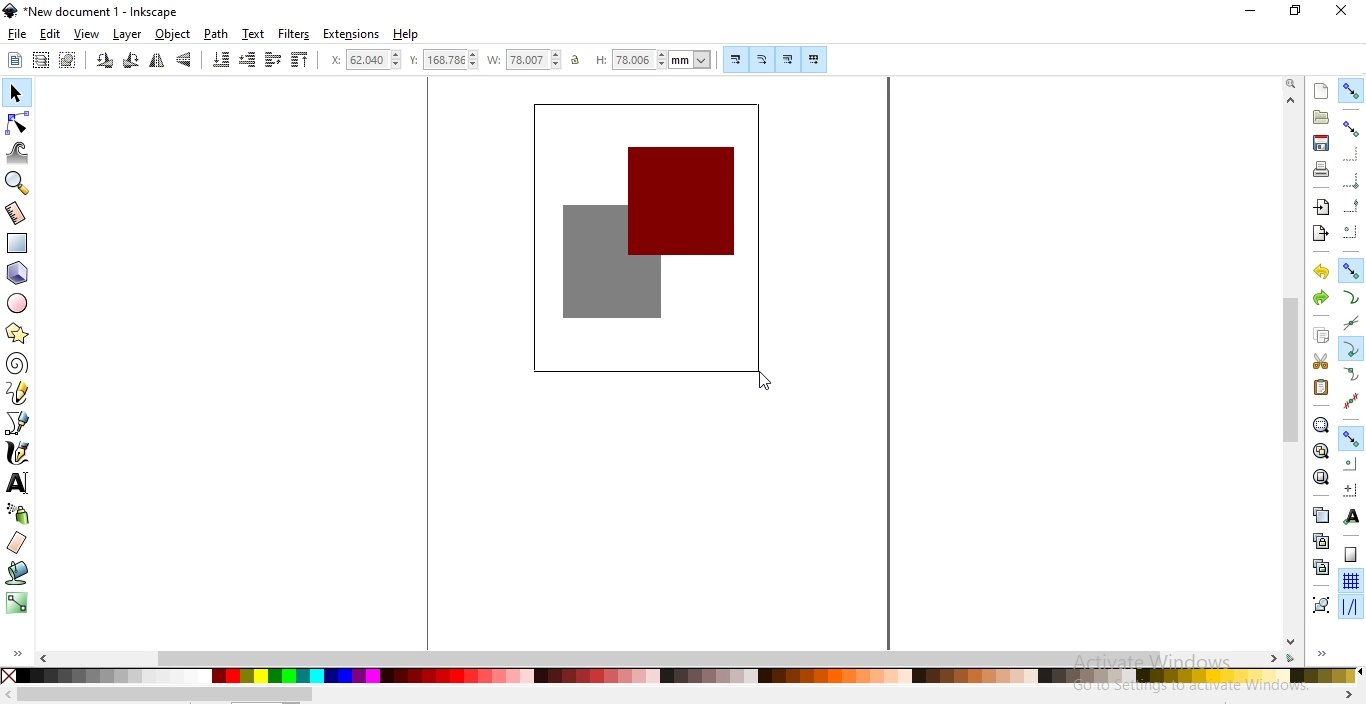 The width and height of the screenshot is (1366, 704). I want to click on object, so click(173, 34).